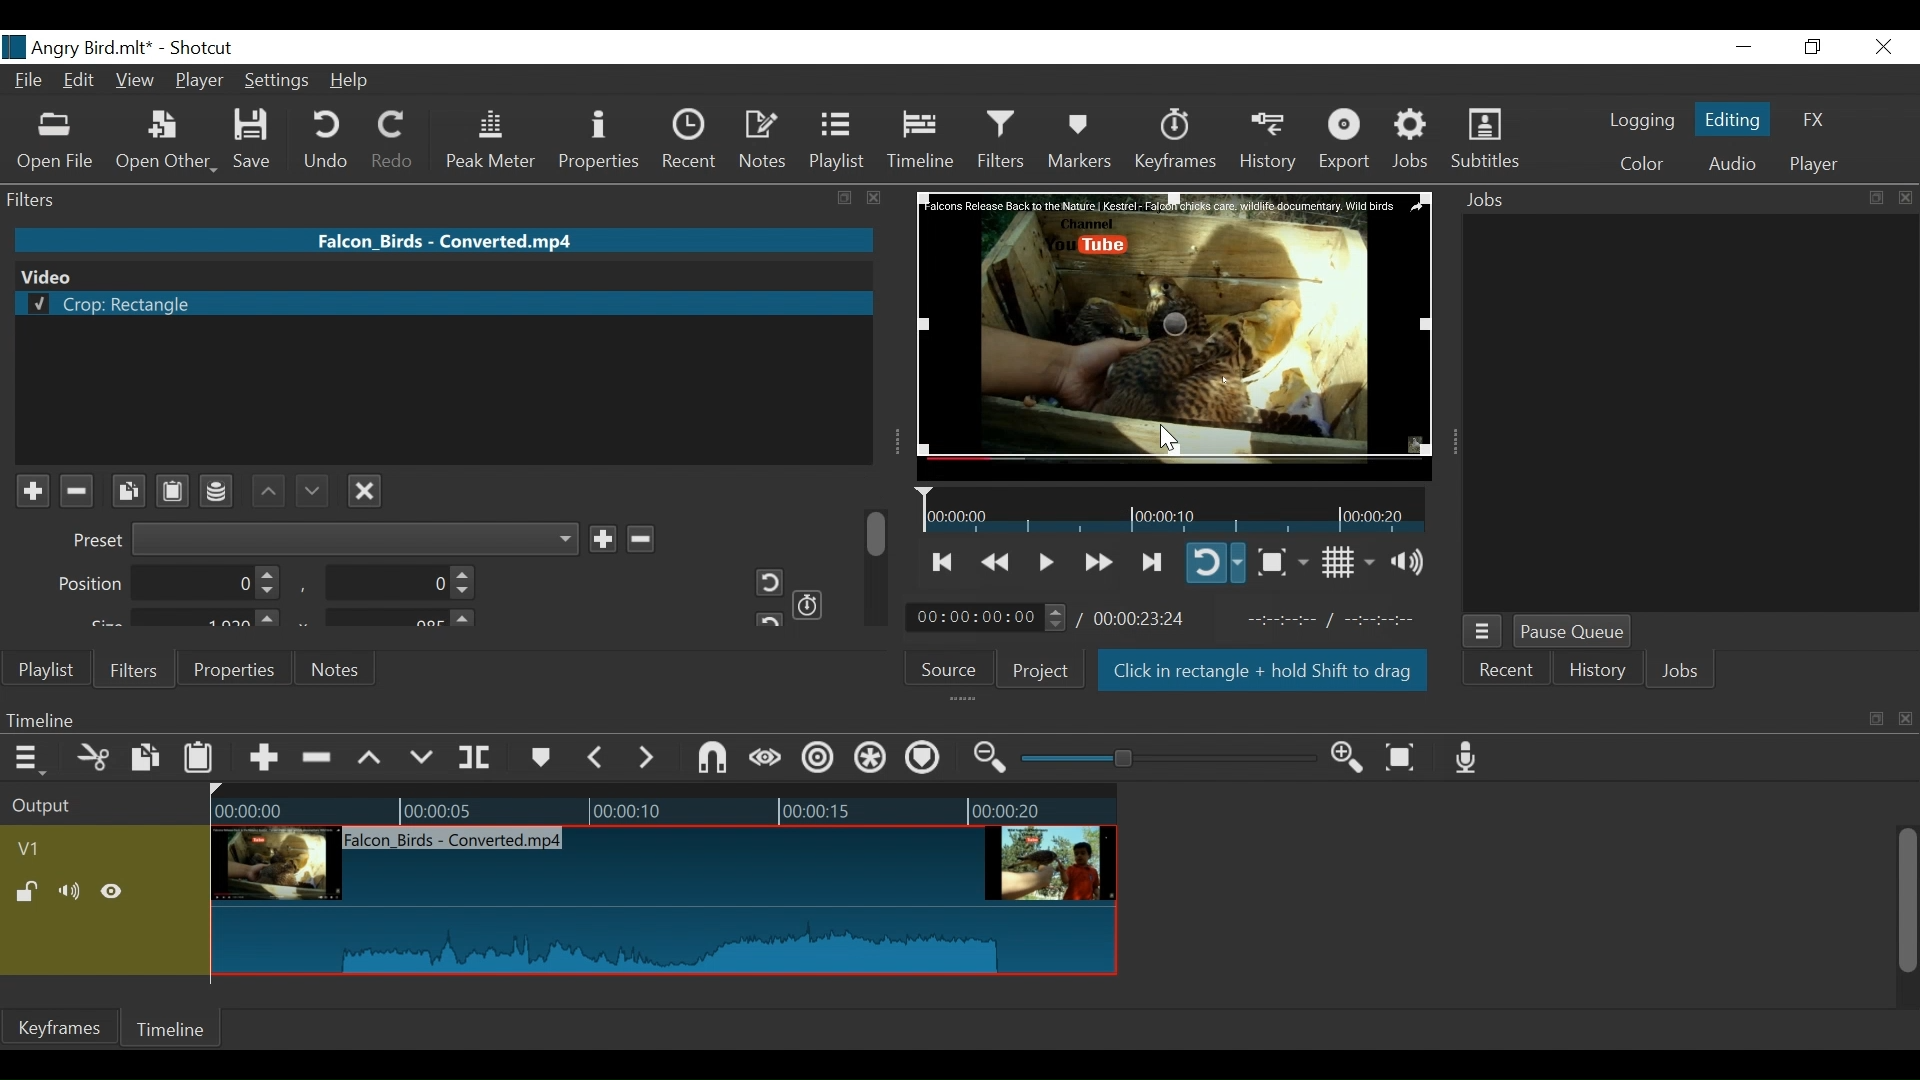  Describe the element at coordinates (764, 140) in the screenshot. I see `Notes` at that location.